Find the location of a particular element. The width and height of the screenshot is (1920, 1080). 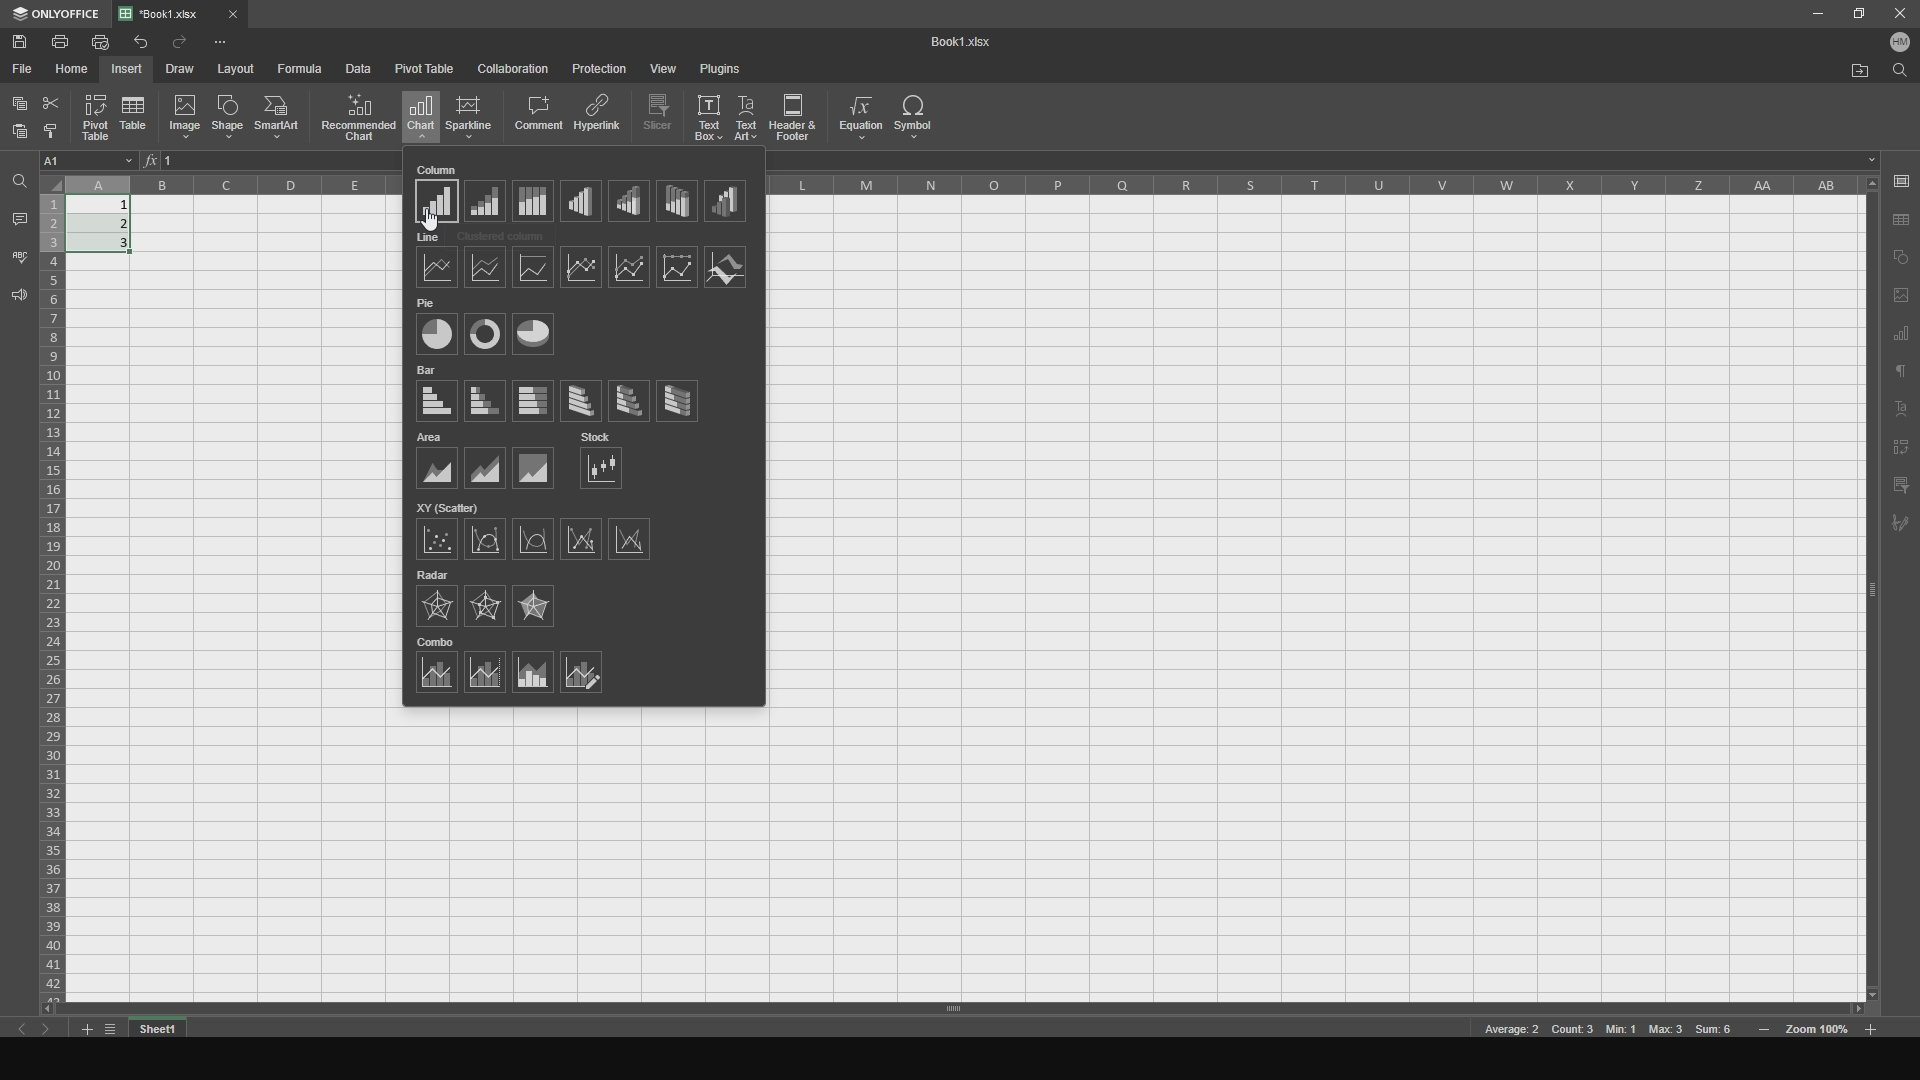

view is located at coordinates (664, 66).